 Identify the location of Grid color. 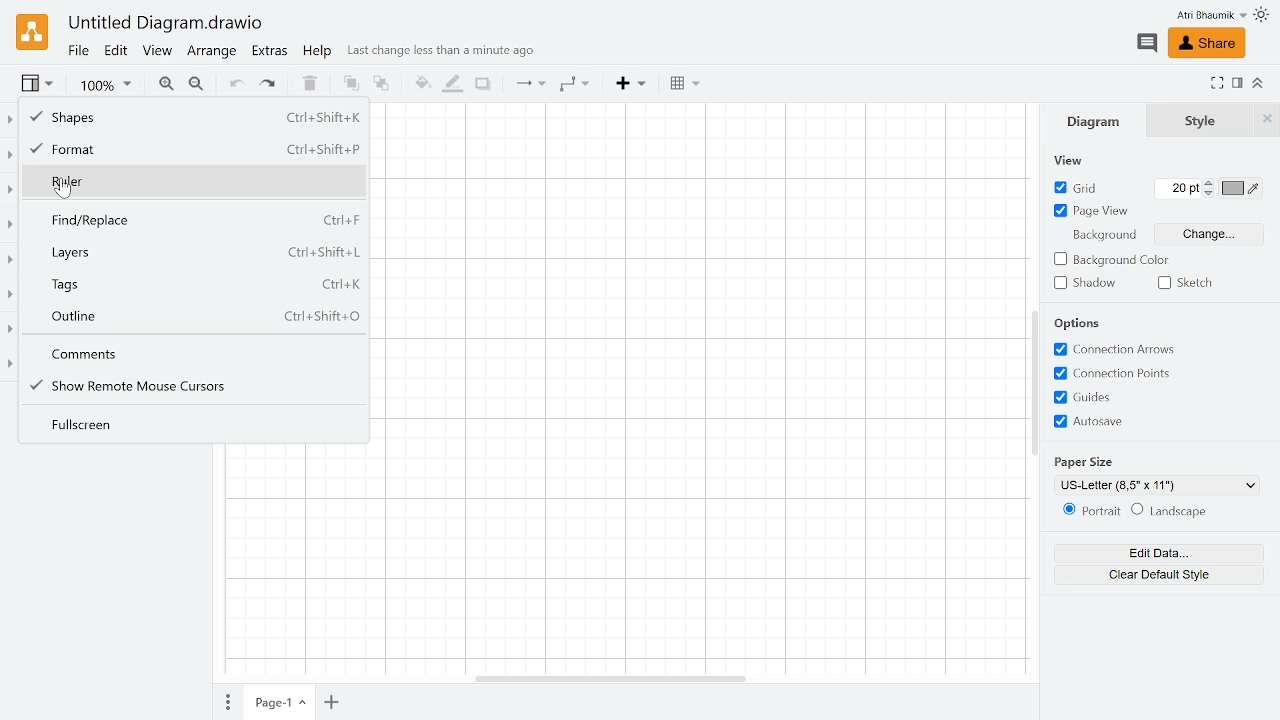
(1241, 189).